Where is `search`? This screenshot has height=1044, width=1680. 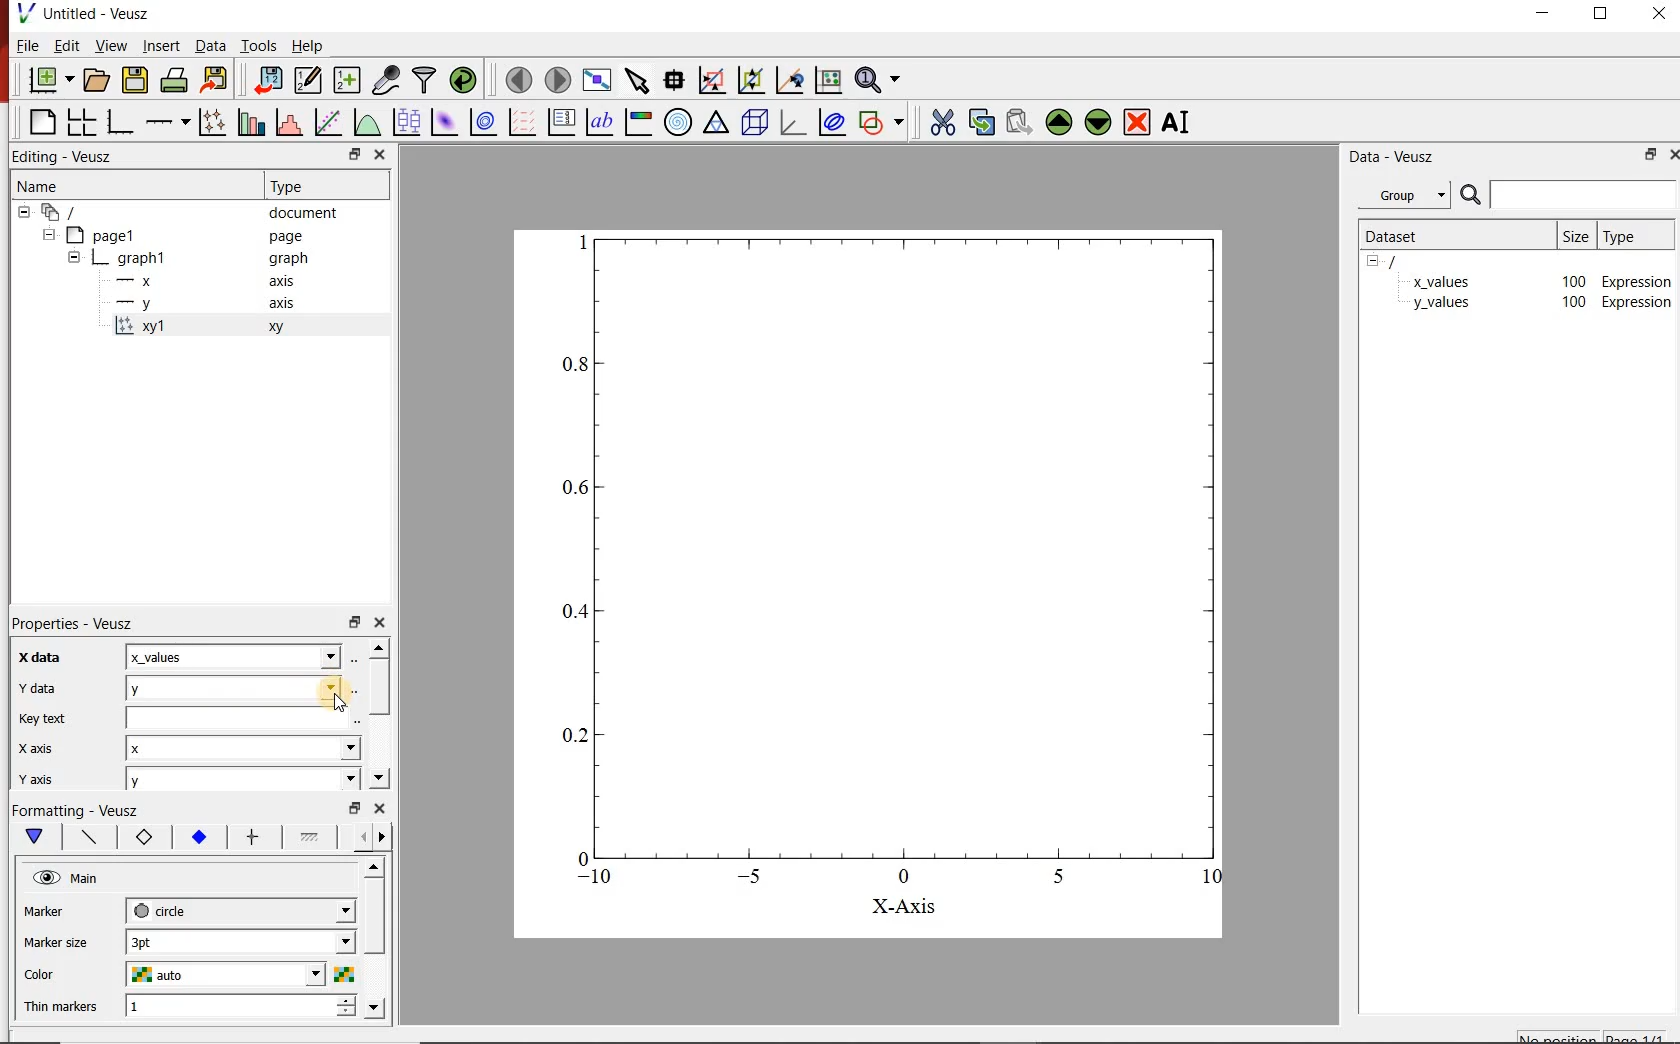 search is located at coordinates (1468, 195).